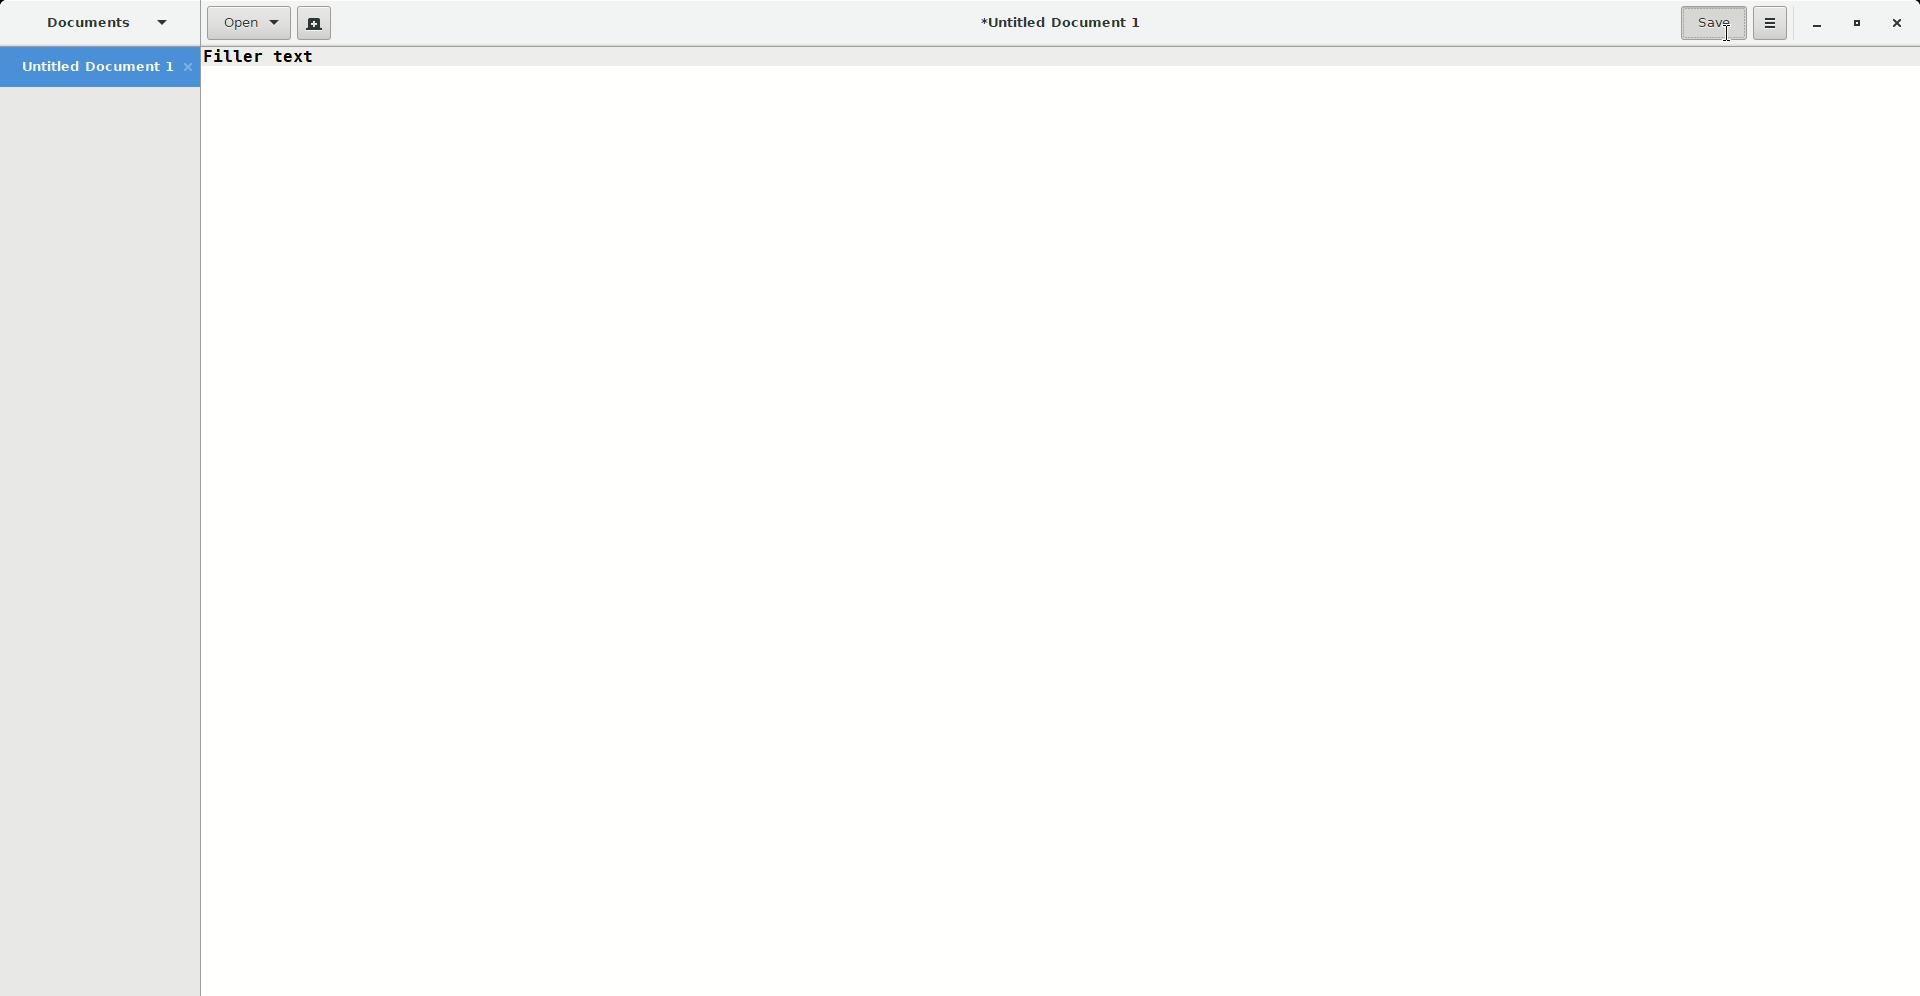 This screenshot has height=996, width=1920. I want to click on New, so click(316, 25).